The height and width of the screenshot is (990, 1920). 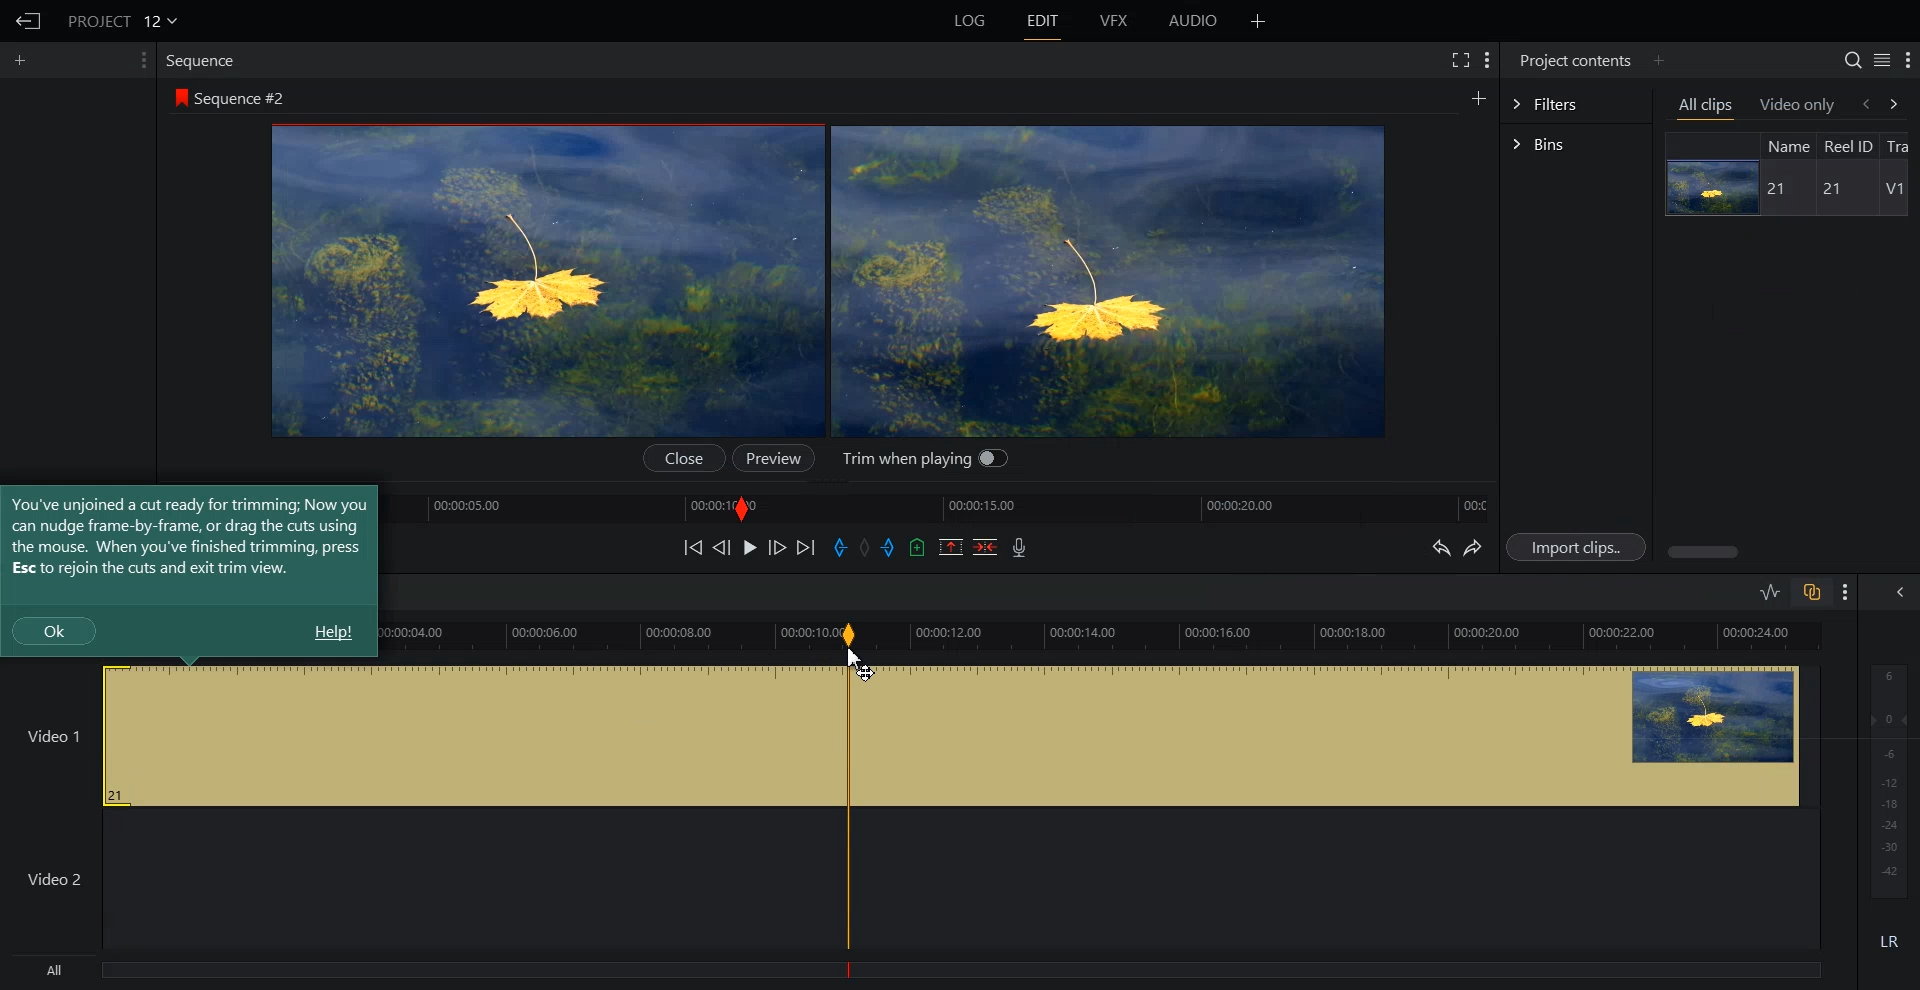 What do you see at coordinates (1576, 104) in the screenshot?
I see `Filters` at bounding box center [1576, 104].